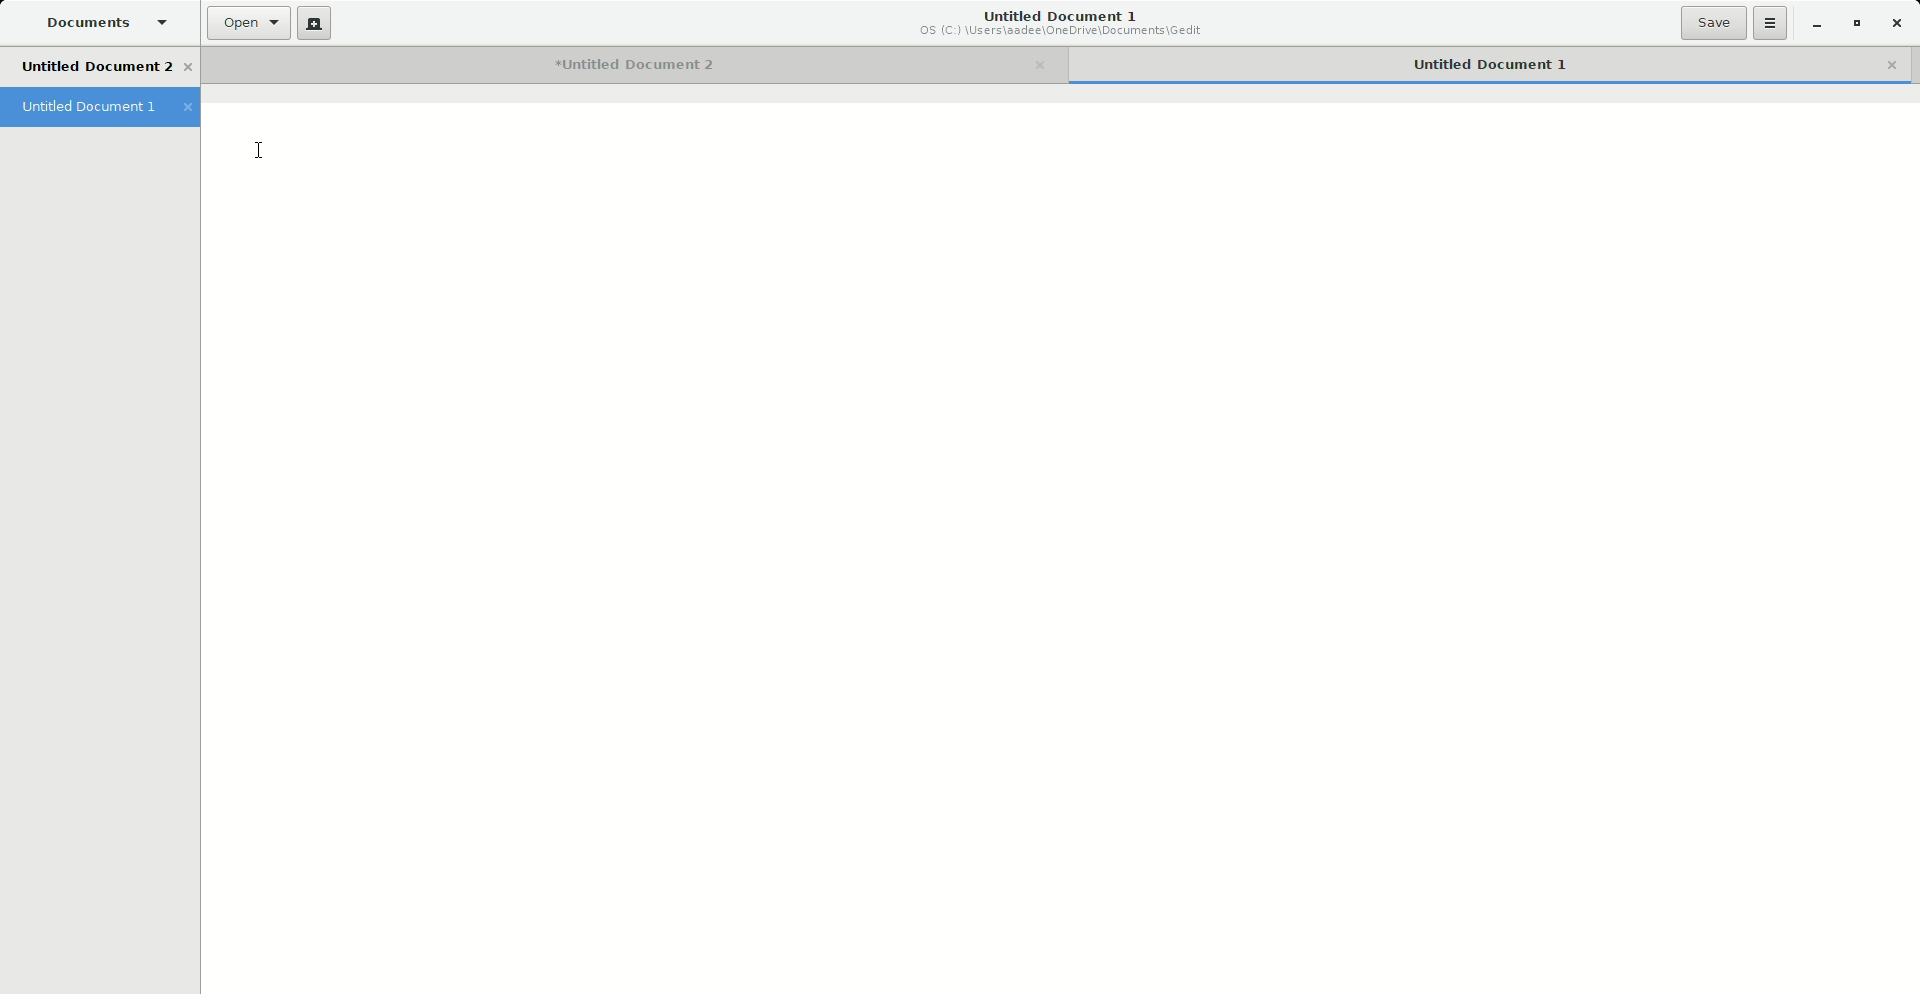 This screenshot has width=1920, height=994. I want to click on Untitled Document 1, so click(1065, 23).